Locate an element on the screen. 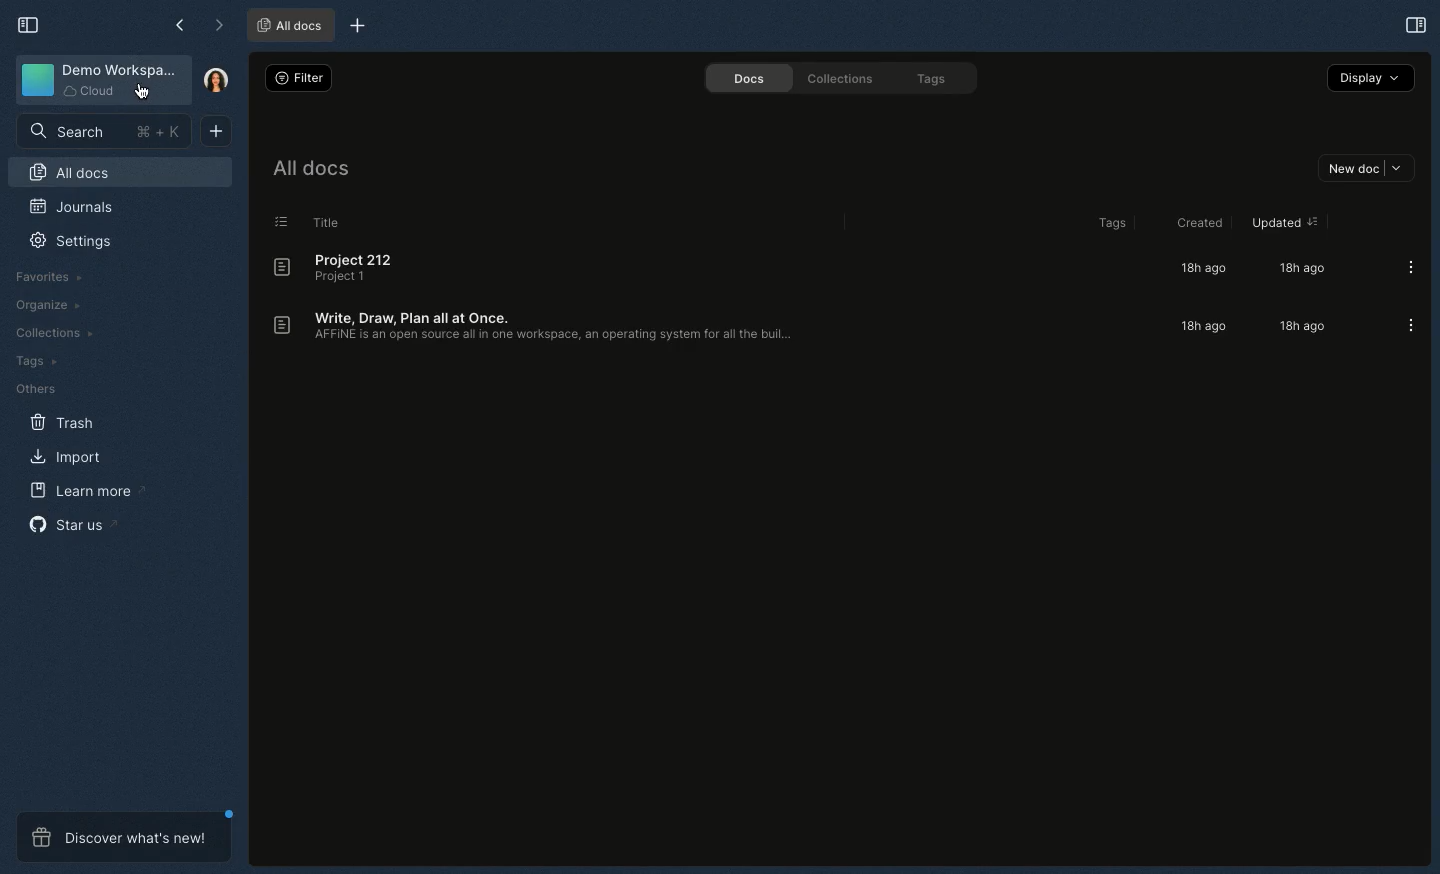 Image resolution: width=1440 pixels, height=874 pixels. 18h ago is located at coordinates (1200, 328).